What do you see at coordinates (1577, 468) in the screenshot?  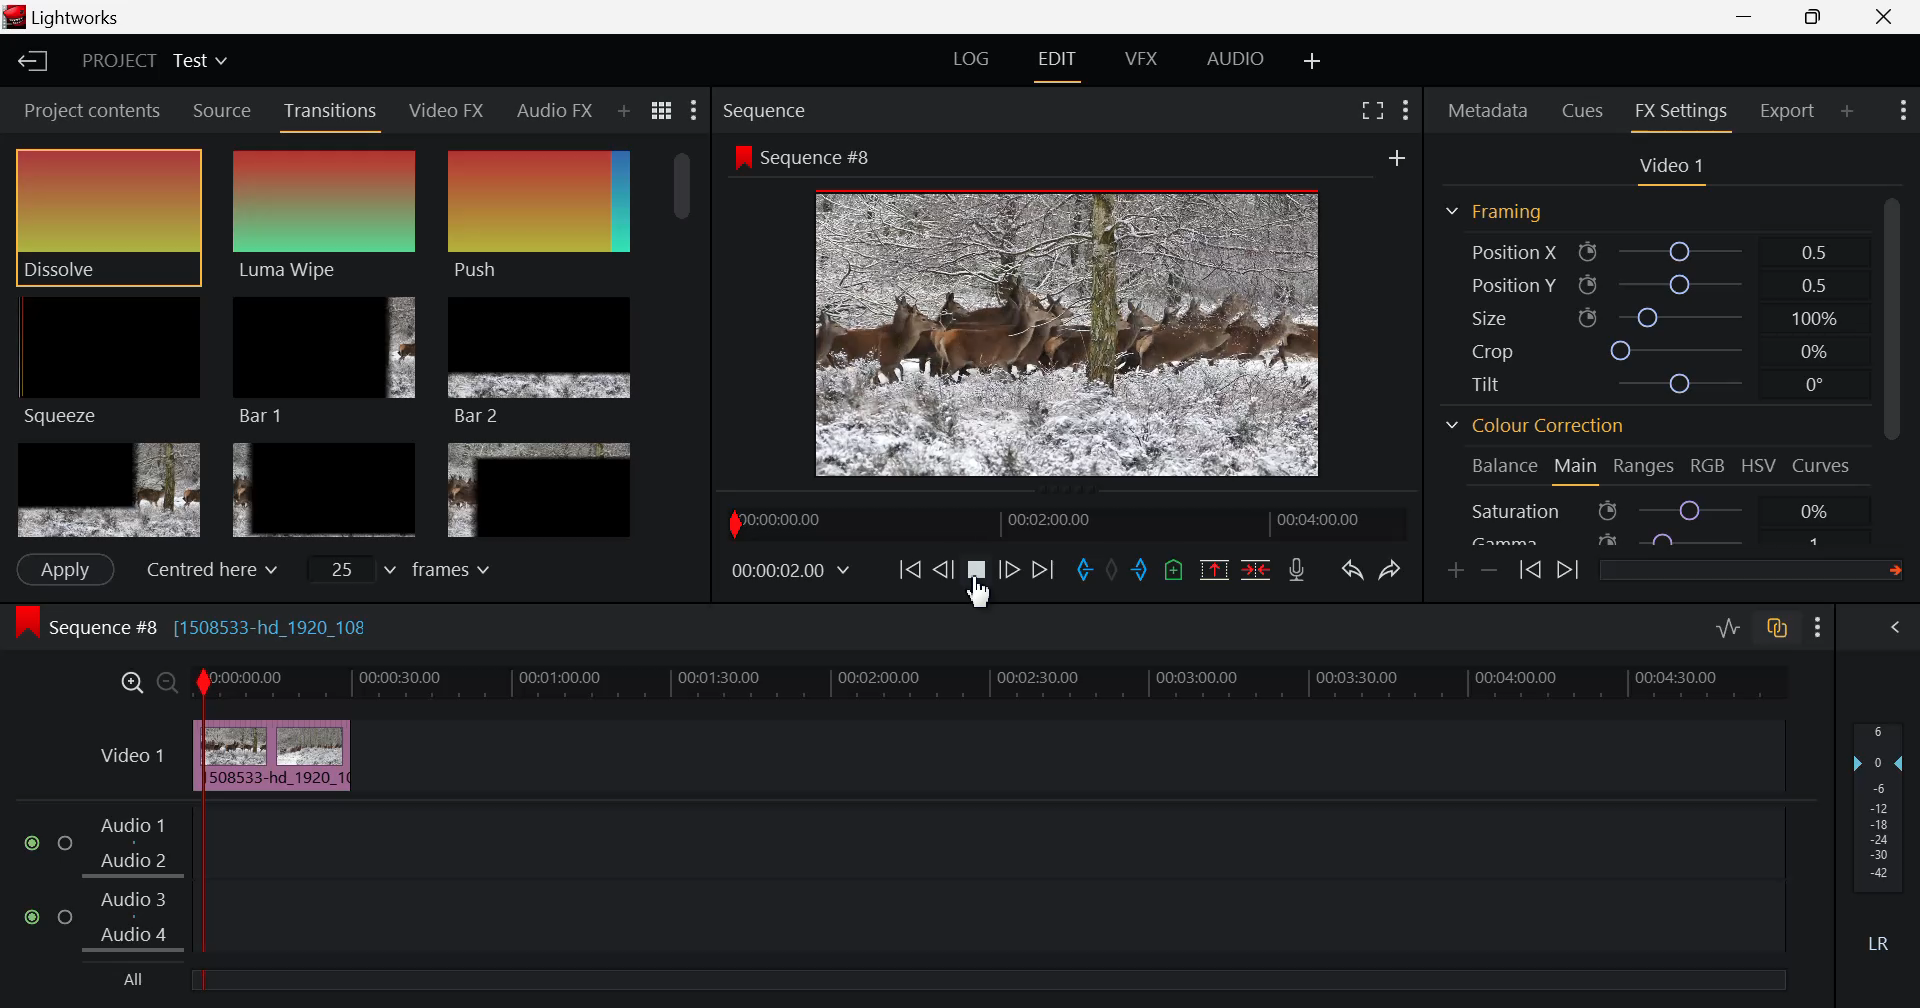 I see `Main Tab Open` at bounding box center [1577, 468].